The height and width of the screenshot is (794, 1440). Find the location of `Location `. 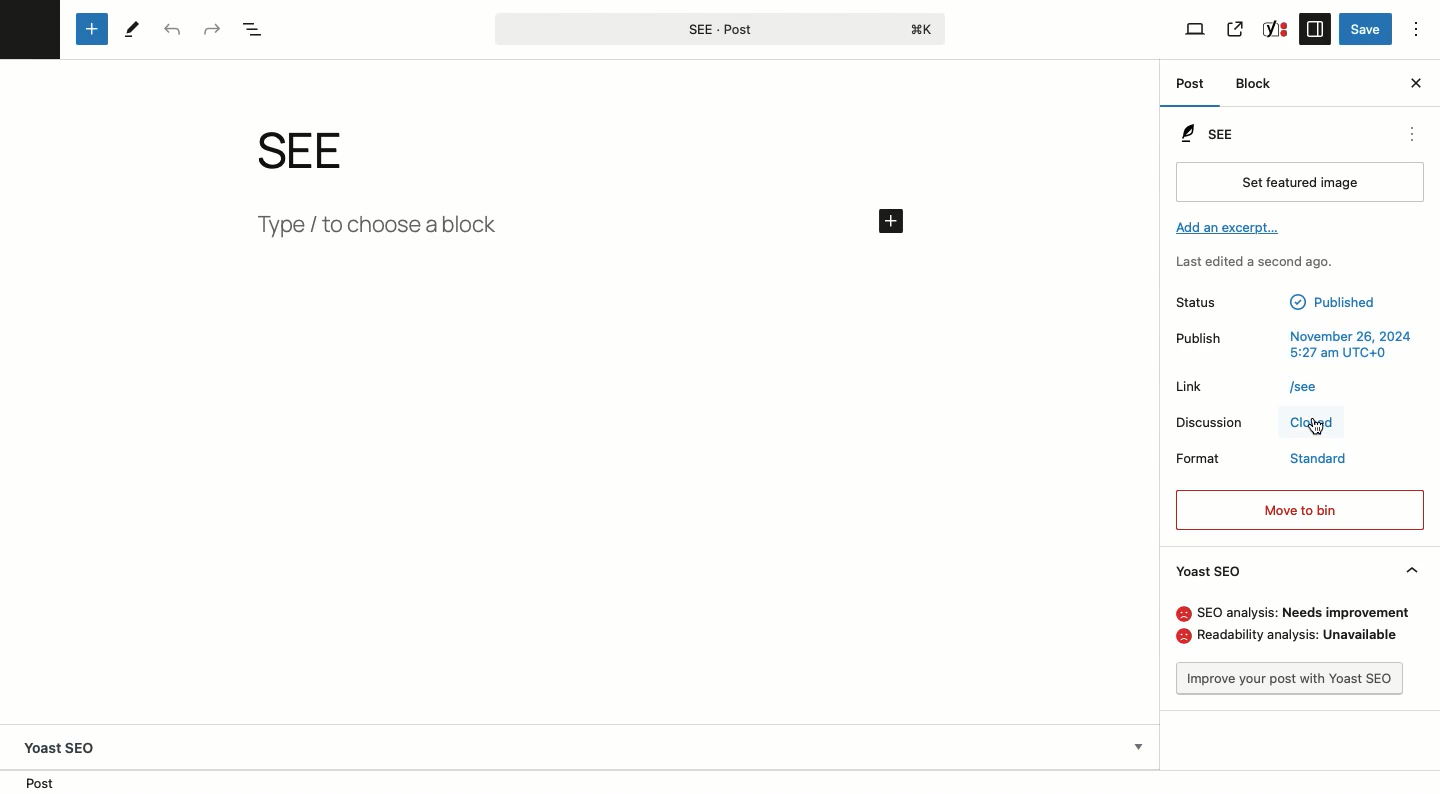

Location  is located at coordinates (43, 782).